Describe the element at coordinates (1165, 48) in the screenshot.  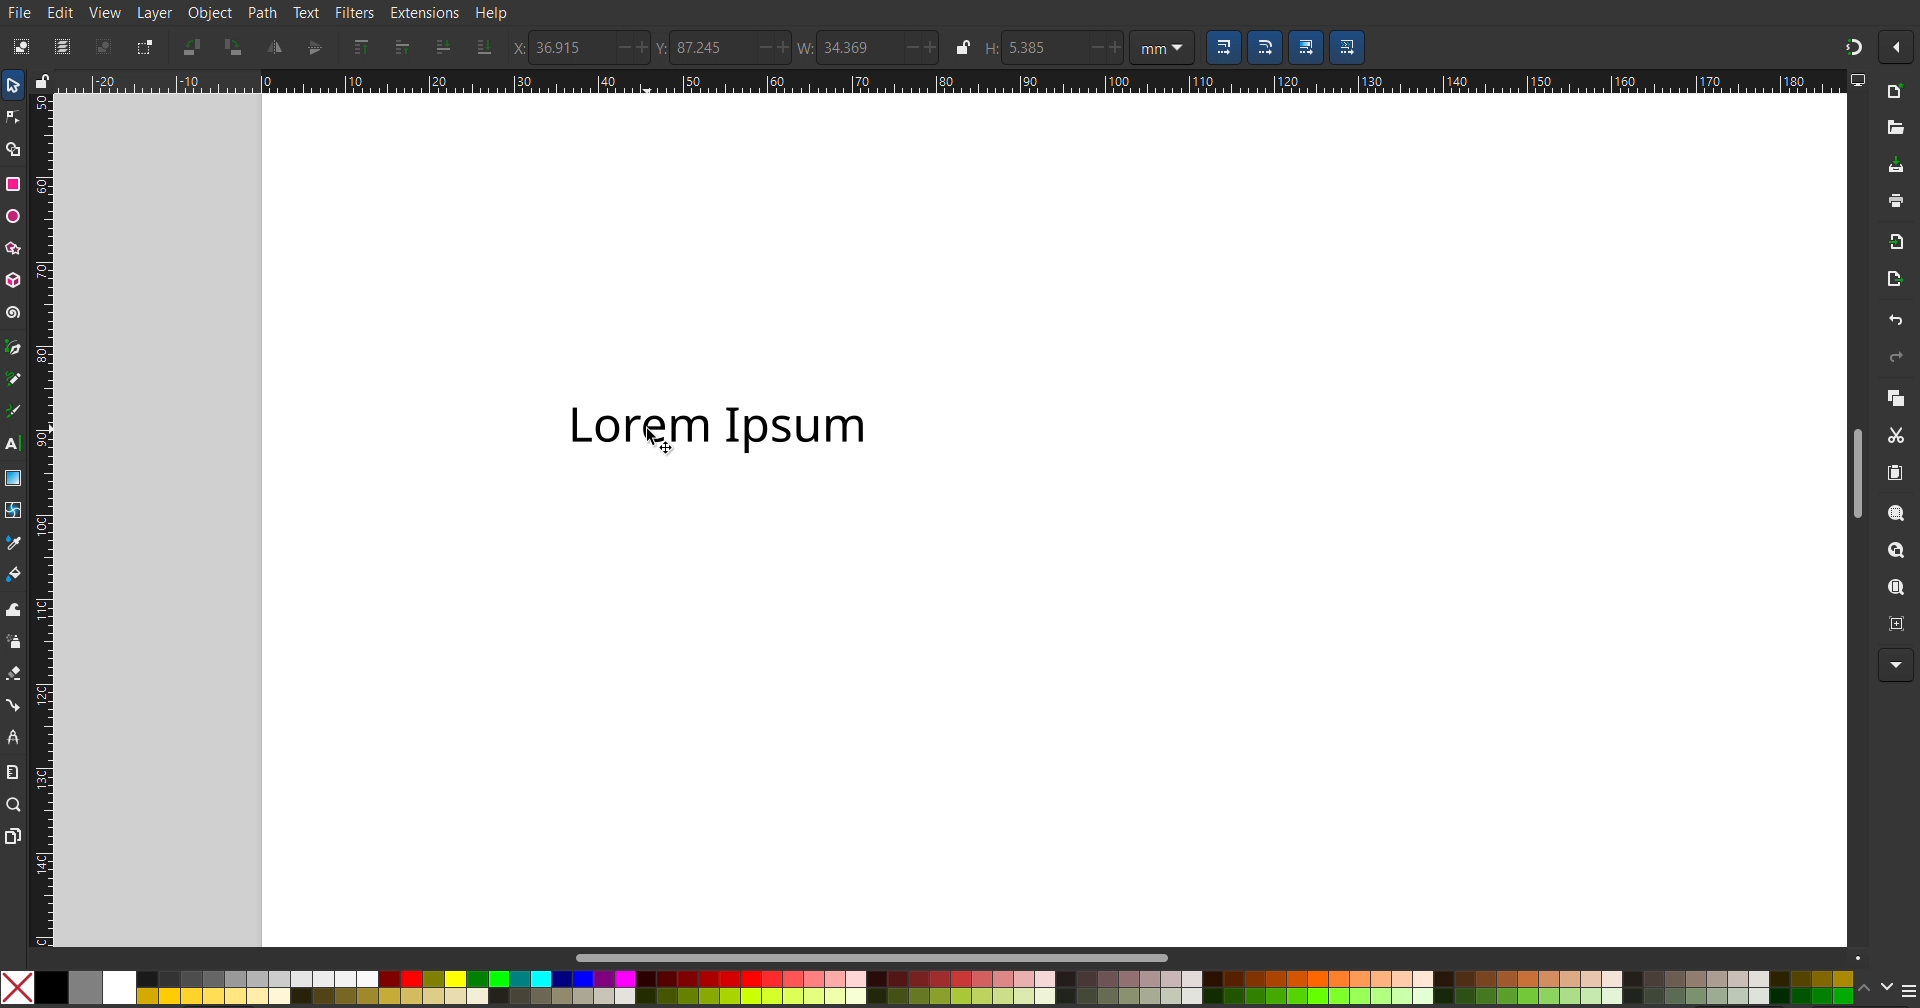
I see `Unit` at that location.